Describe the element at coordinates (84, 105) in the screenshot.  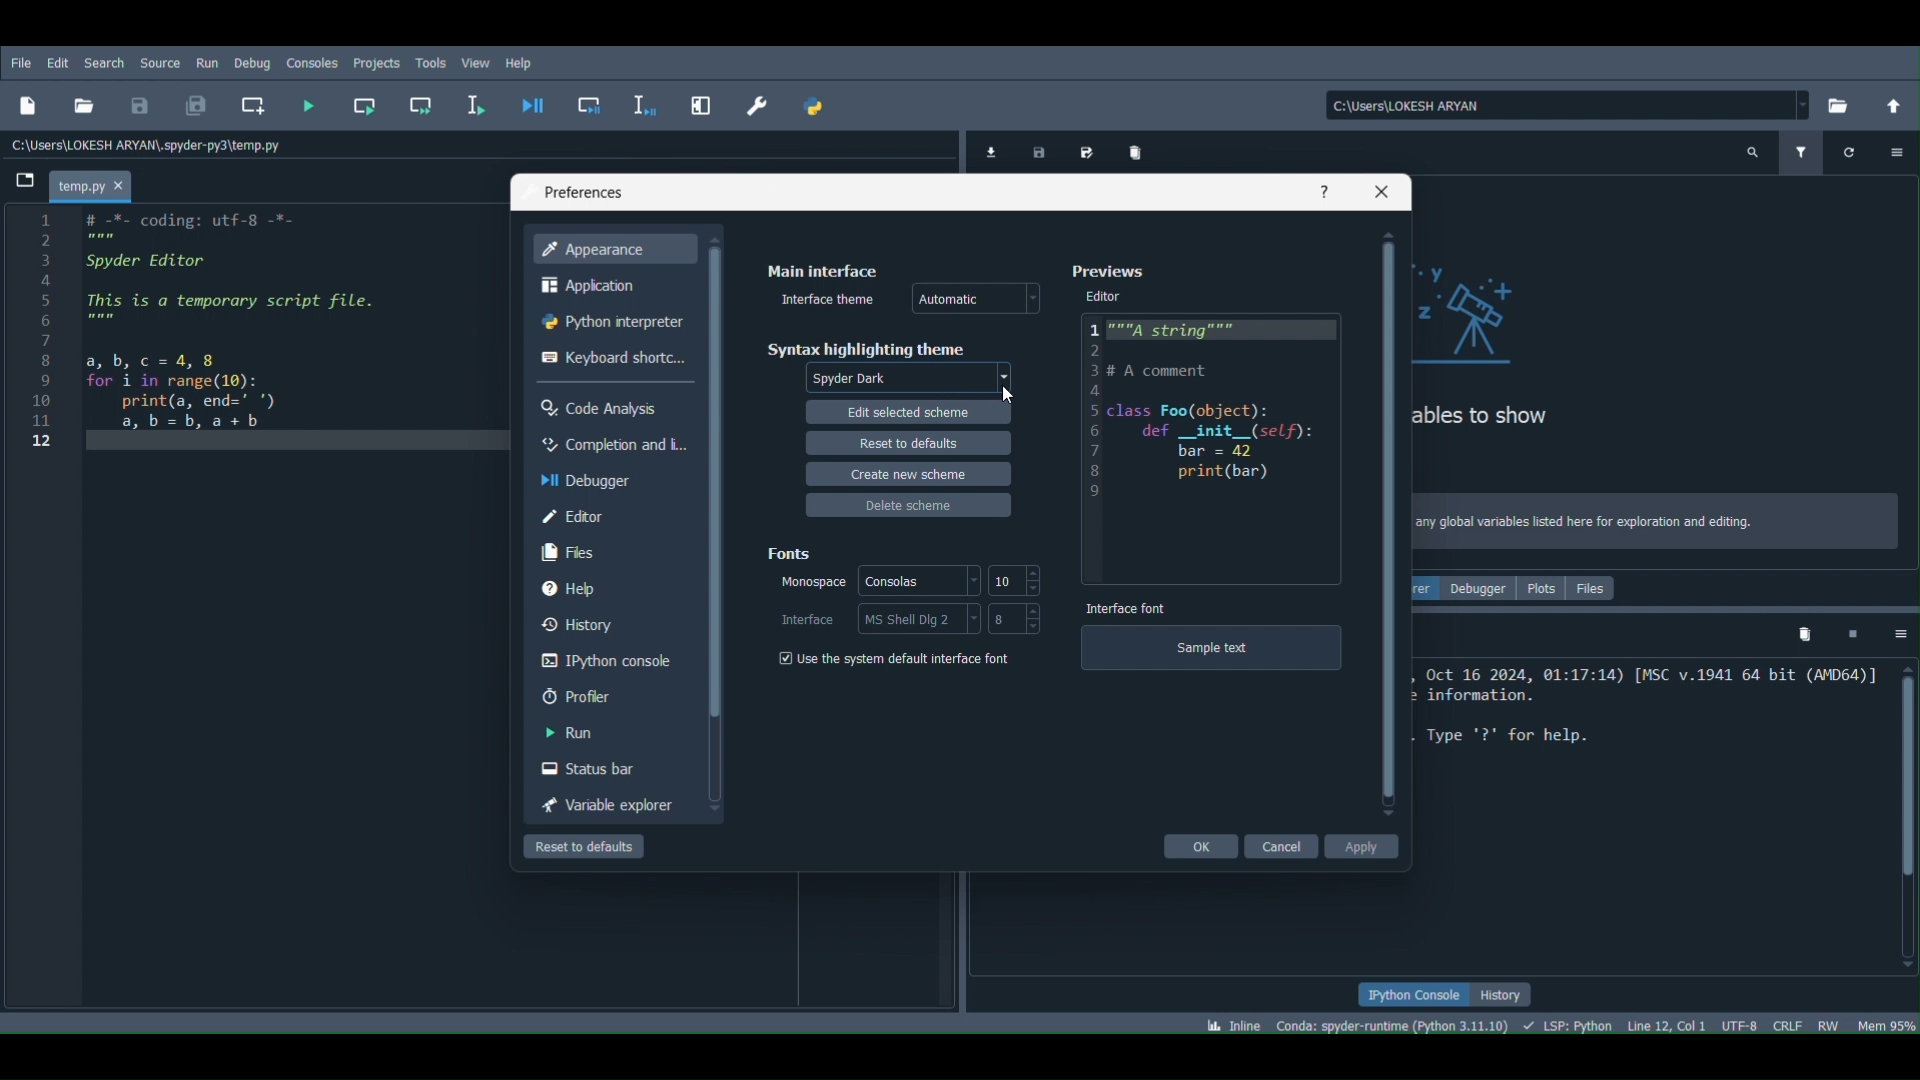
I see `Open file (Ctrl + O)` at that location.